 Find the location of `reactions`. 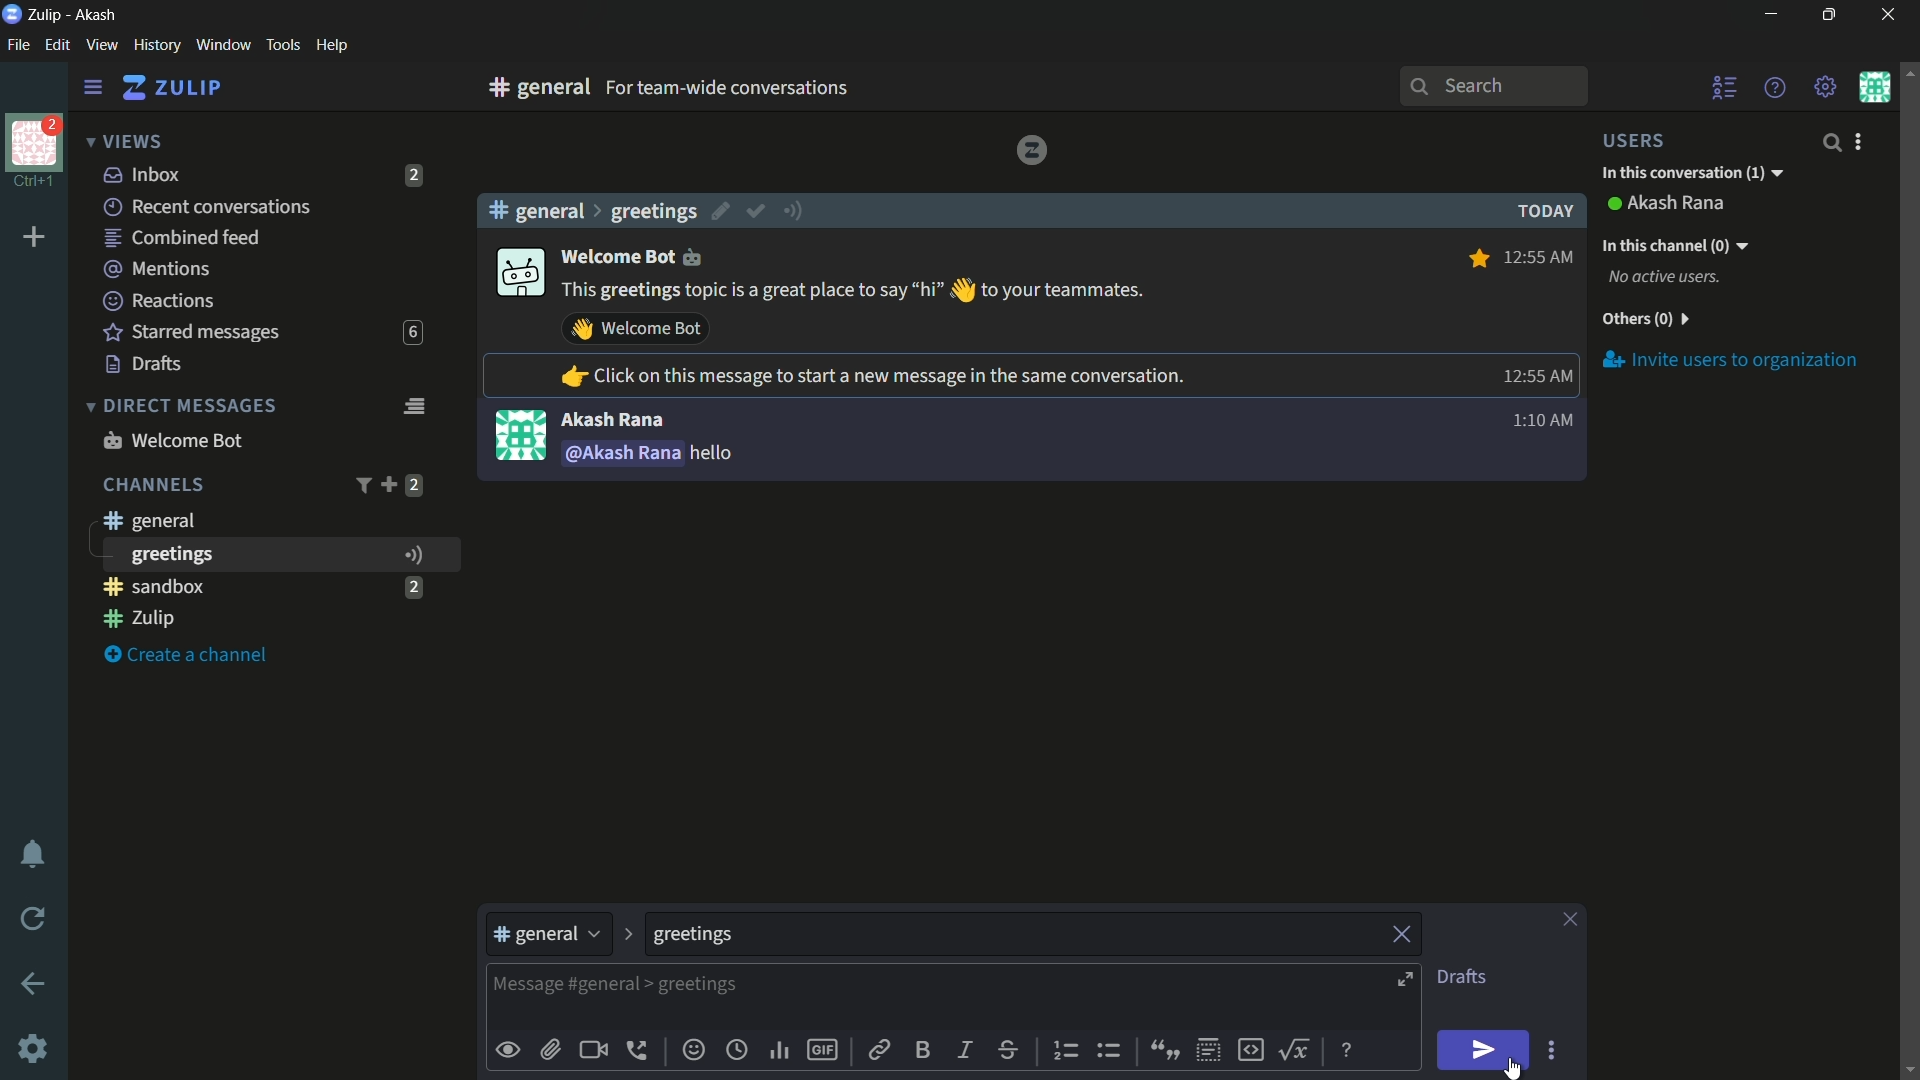

reactions is located at coordinates (158, 300).